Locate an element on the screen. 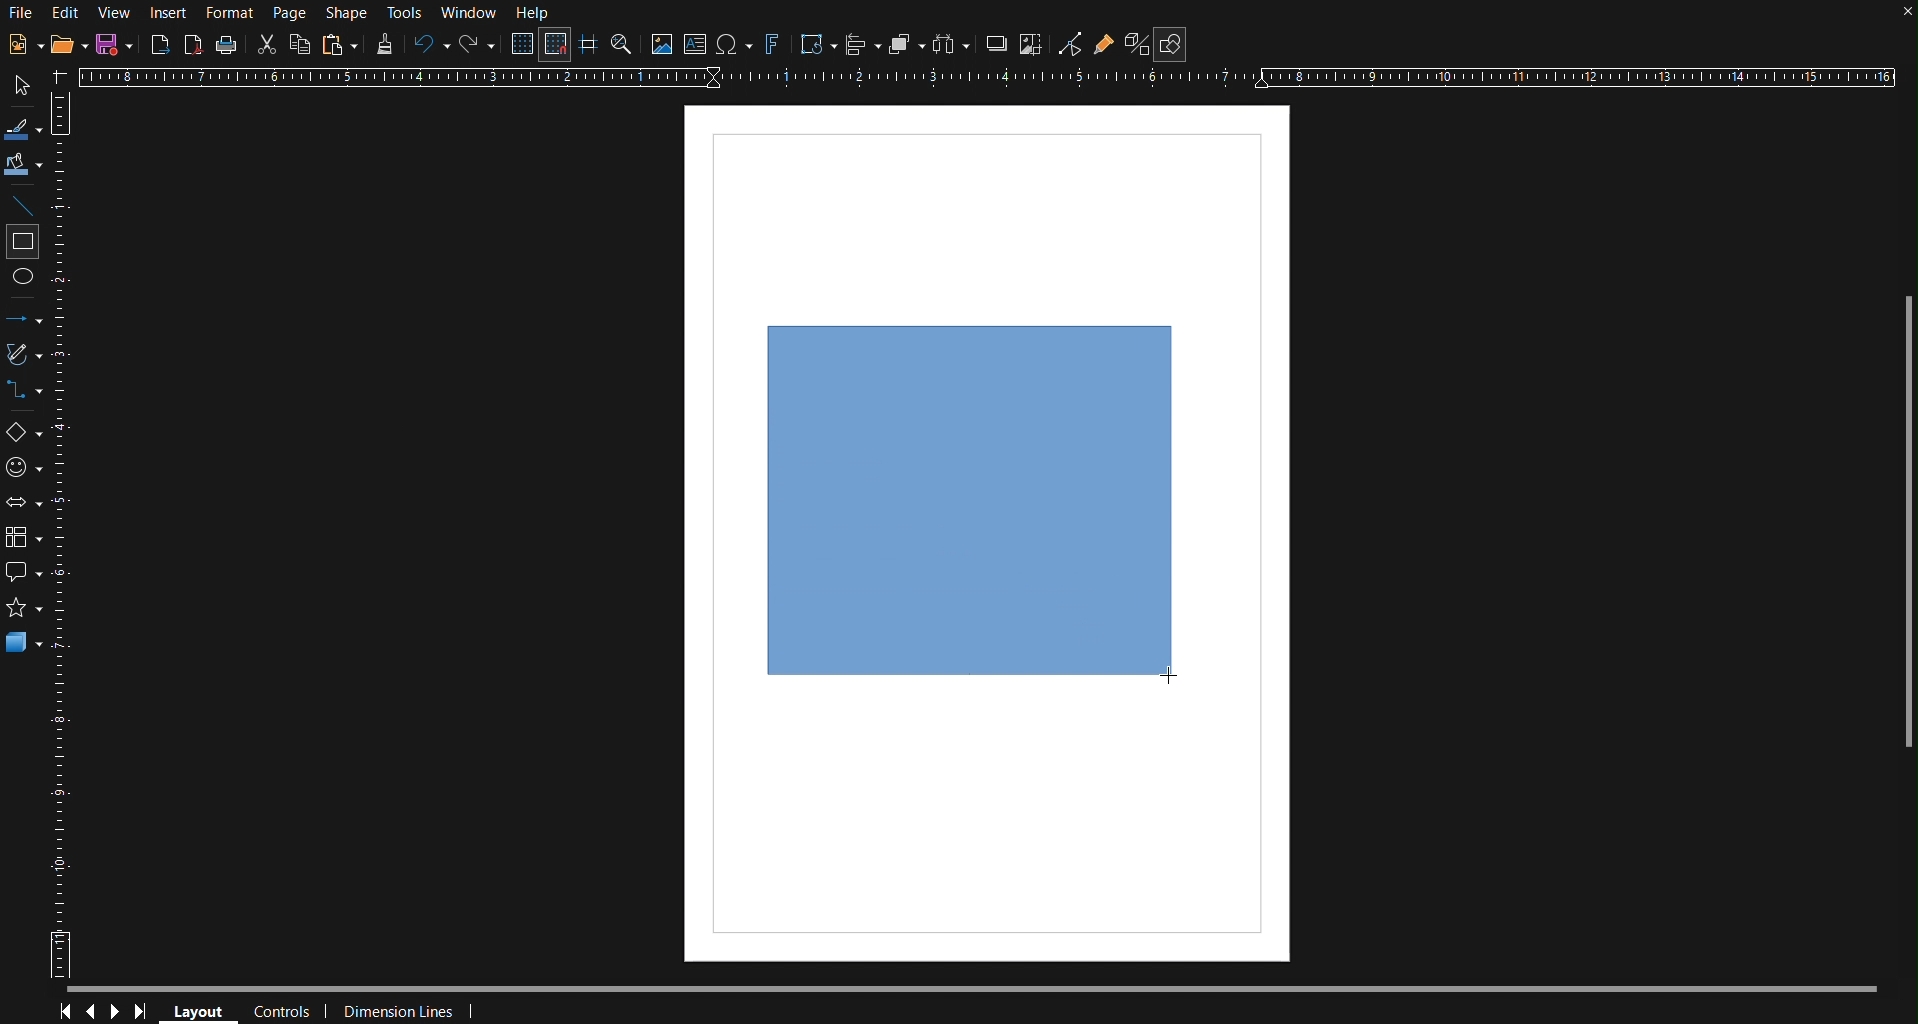 This screenshot has height=1024, width=1918. Line is located at coordinates (25, 203).